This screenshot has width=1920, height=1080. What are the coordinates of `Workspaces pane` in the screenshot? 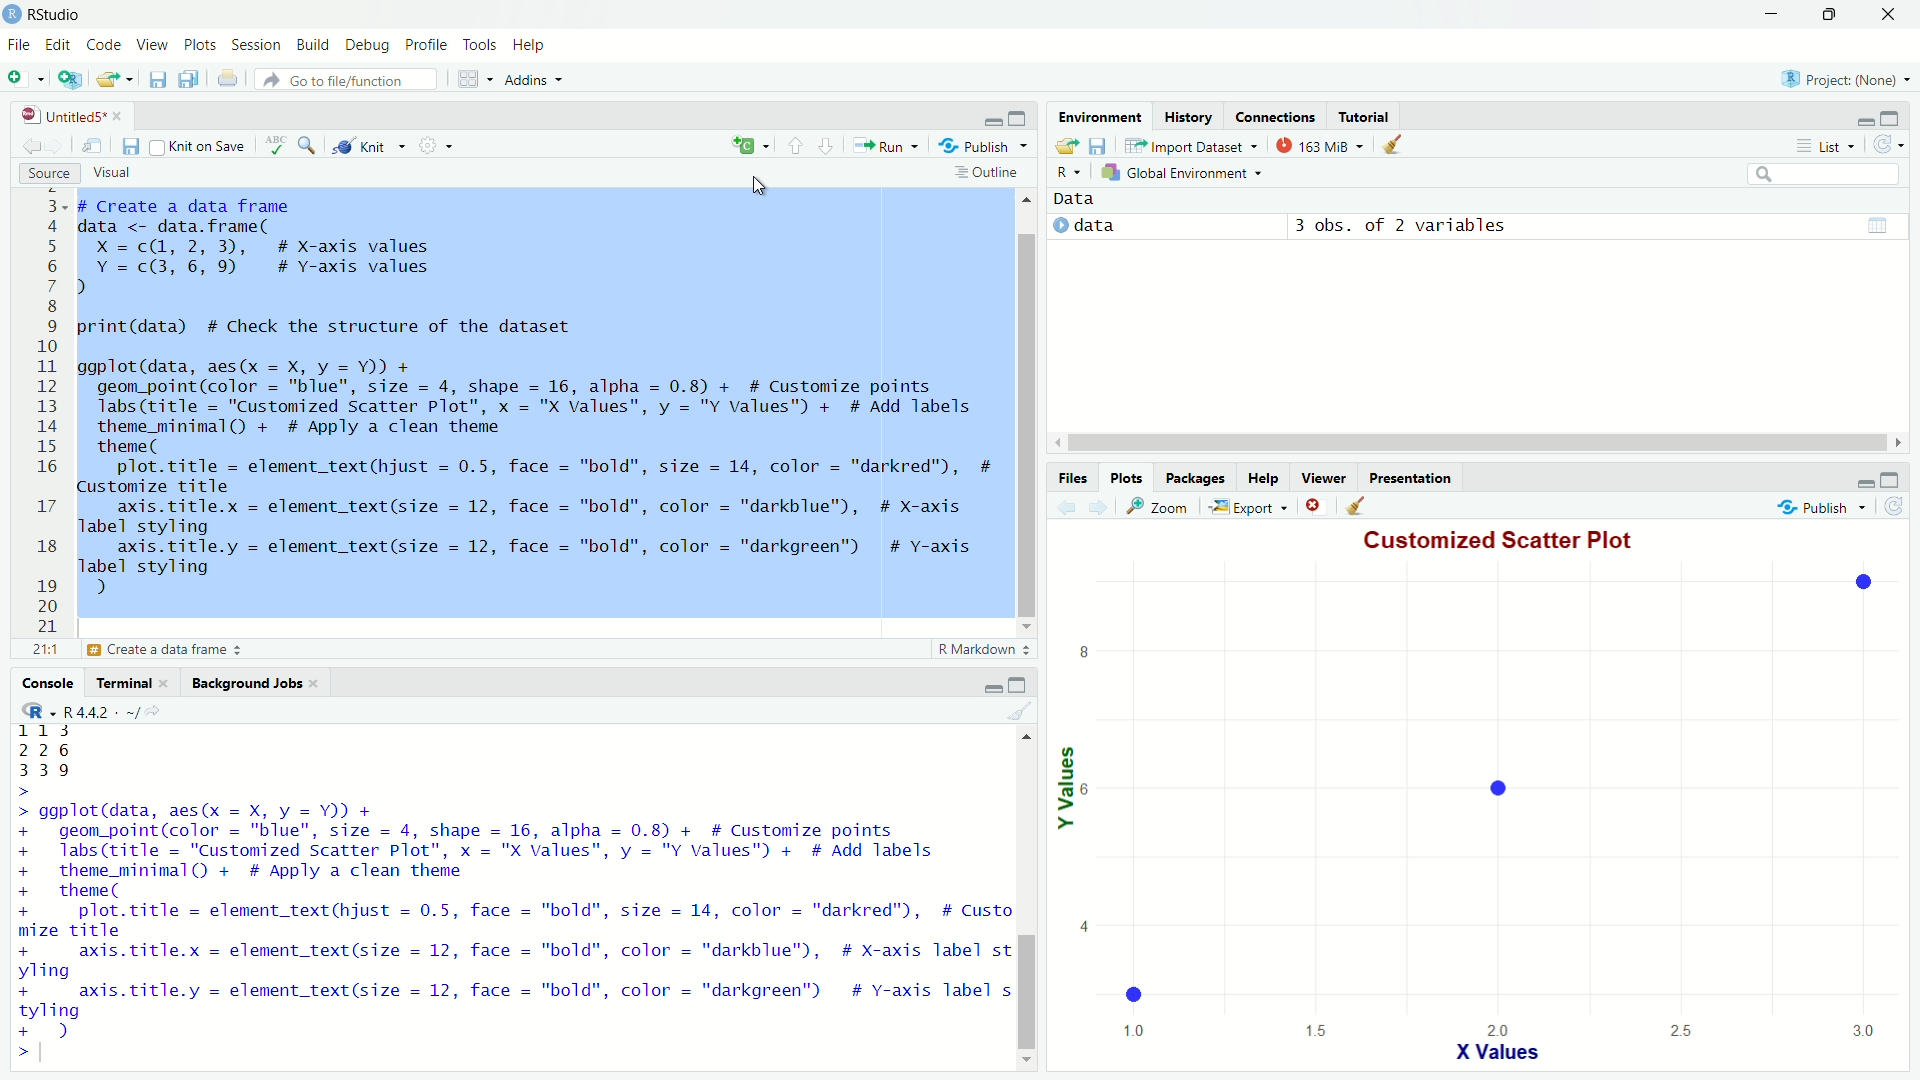 It's located at (476, 79).